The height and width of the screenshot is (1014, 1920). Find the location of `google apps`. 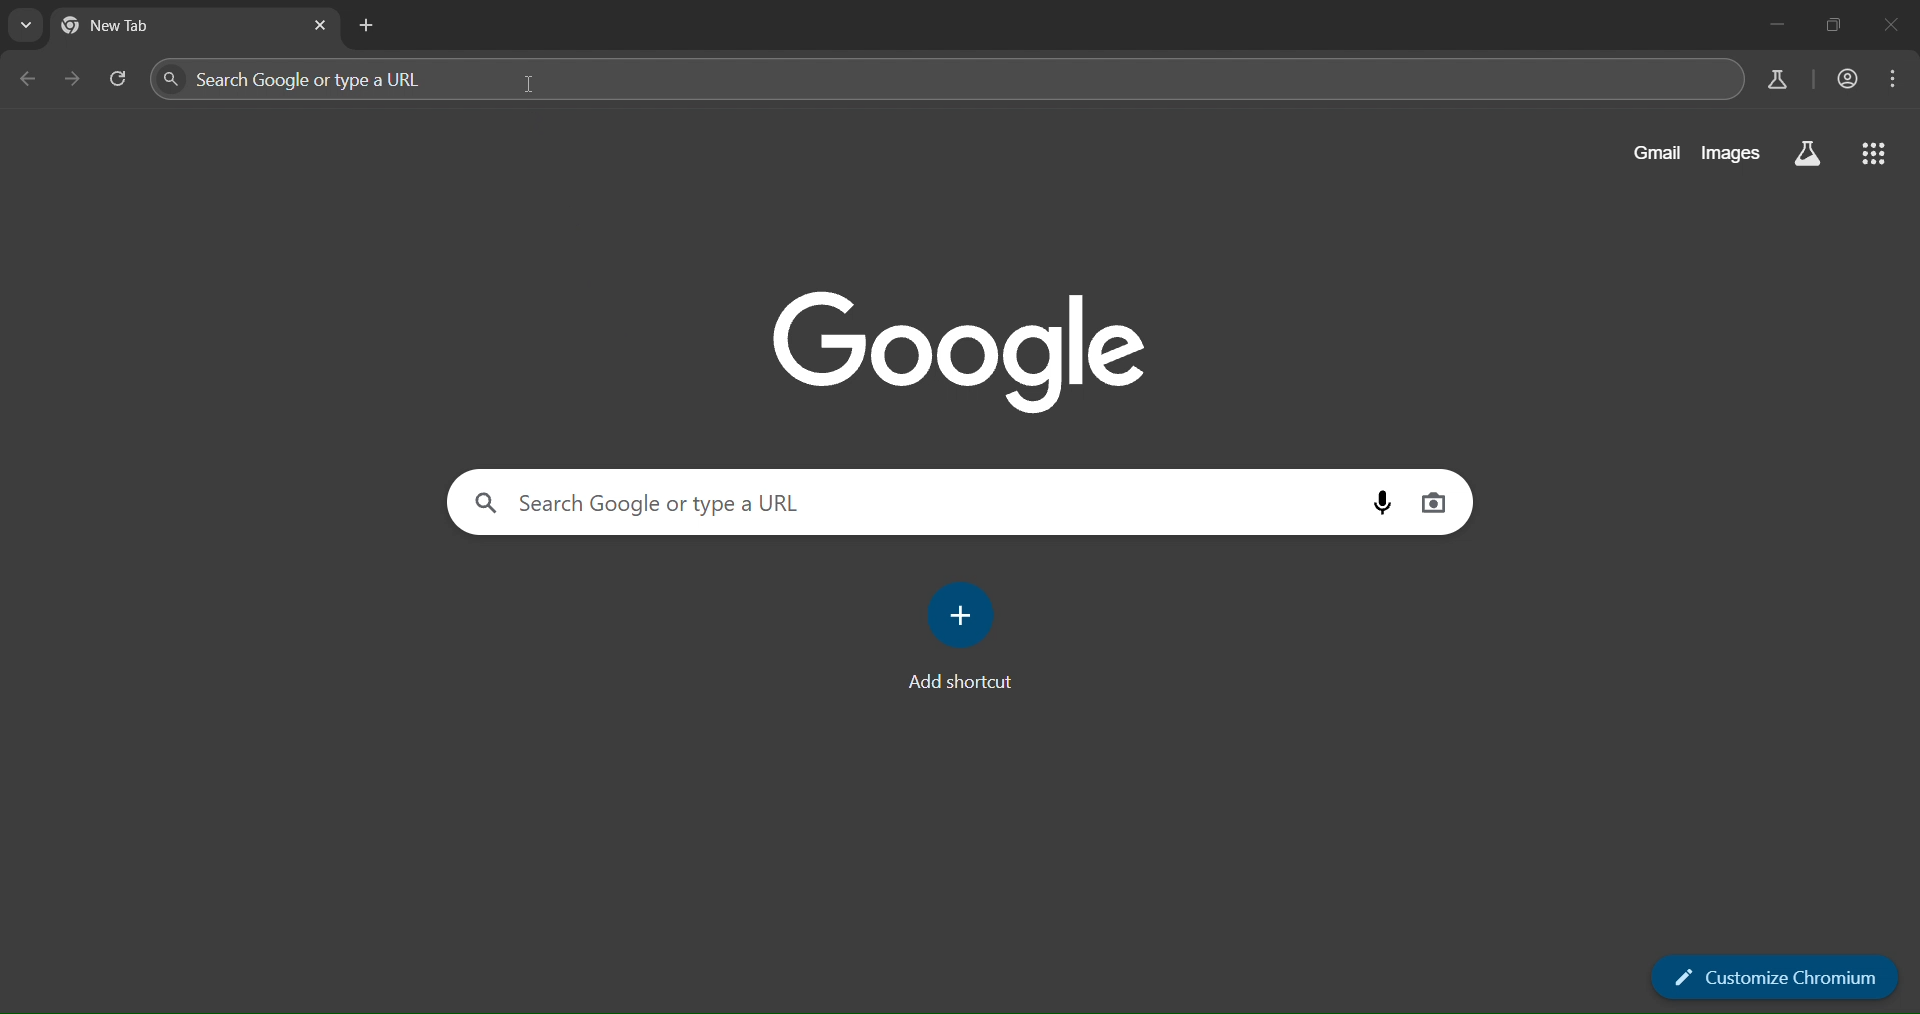

google apps is located at coordinates (1877, 153).